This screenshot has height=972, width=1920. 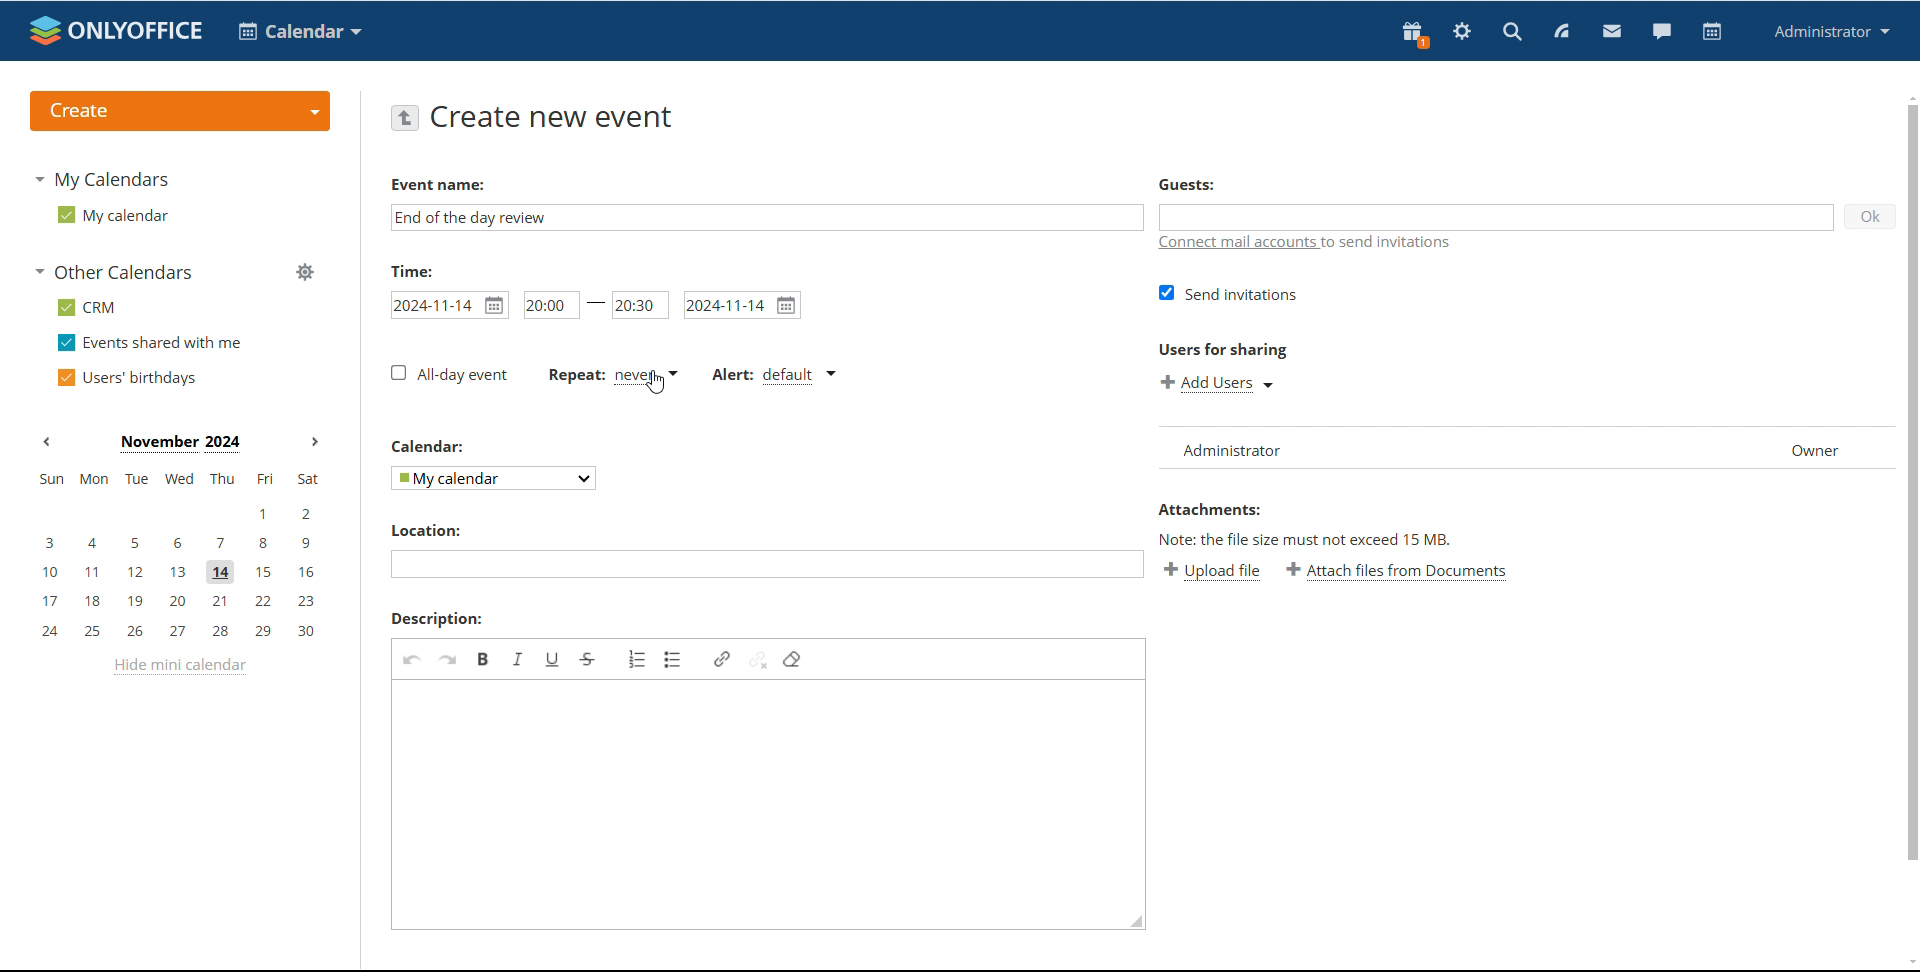 I want to click on event repetition, so click(x=611, y=375).